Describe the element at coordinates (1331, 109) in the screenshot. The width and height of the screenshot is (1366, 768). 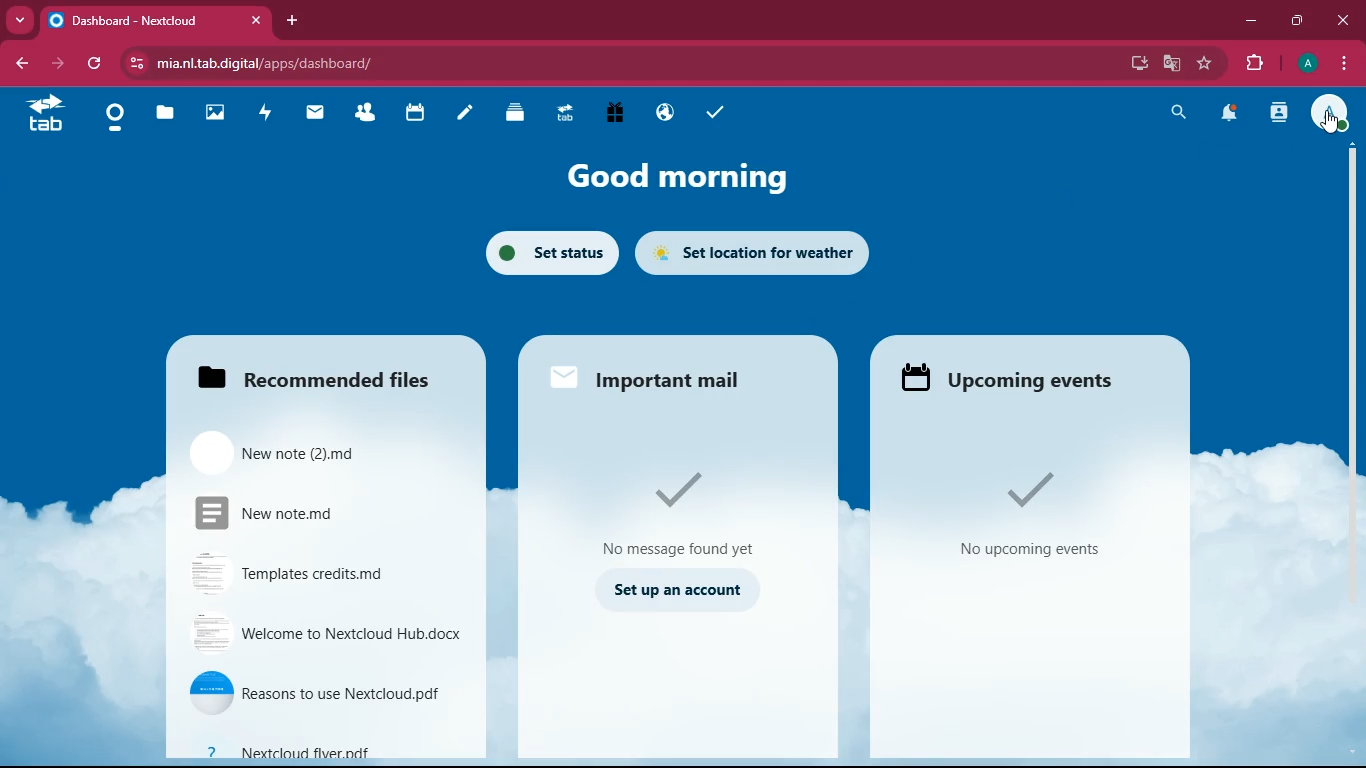
I see `profile` at that location.